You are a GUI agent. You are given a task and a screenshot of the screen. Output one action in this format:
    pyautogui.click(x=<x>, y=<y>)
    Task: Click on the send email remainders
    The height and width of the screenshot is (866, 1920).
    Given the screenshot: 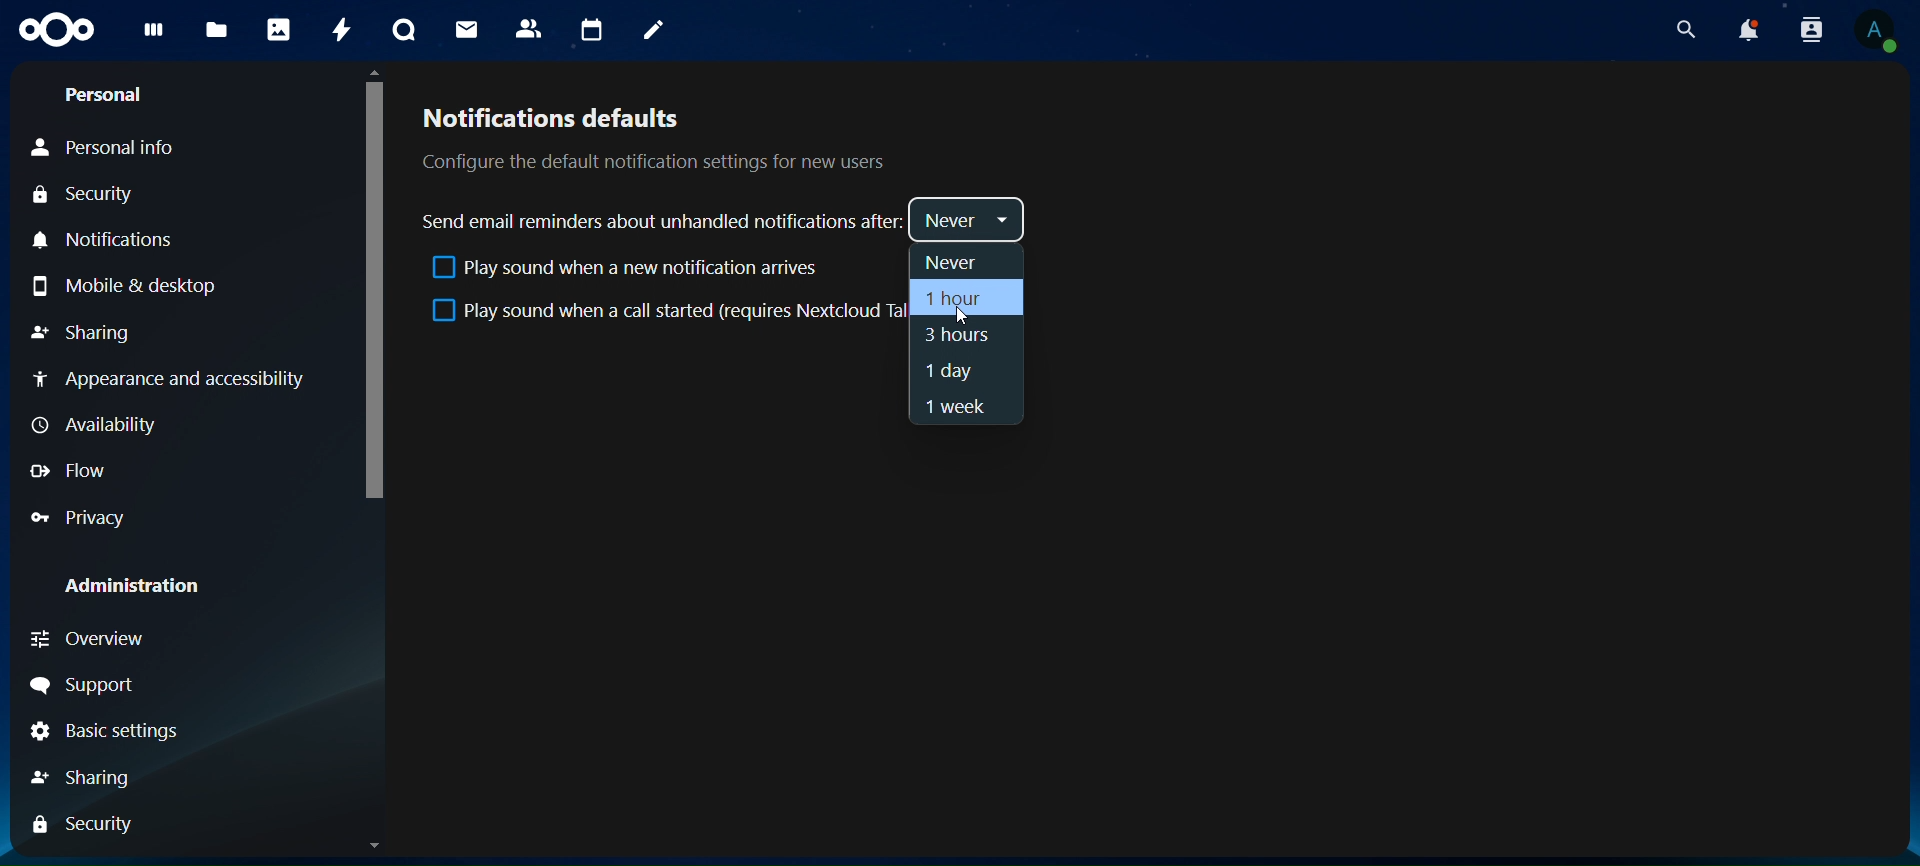 What is the action you would take?
    pyautogui.click(x=664, y=221)
    